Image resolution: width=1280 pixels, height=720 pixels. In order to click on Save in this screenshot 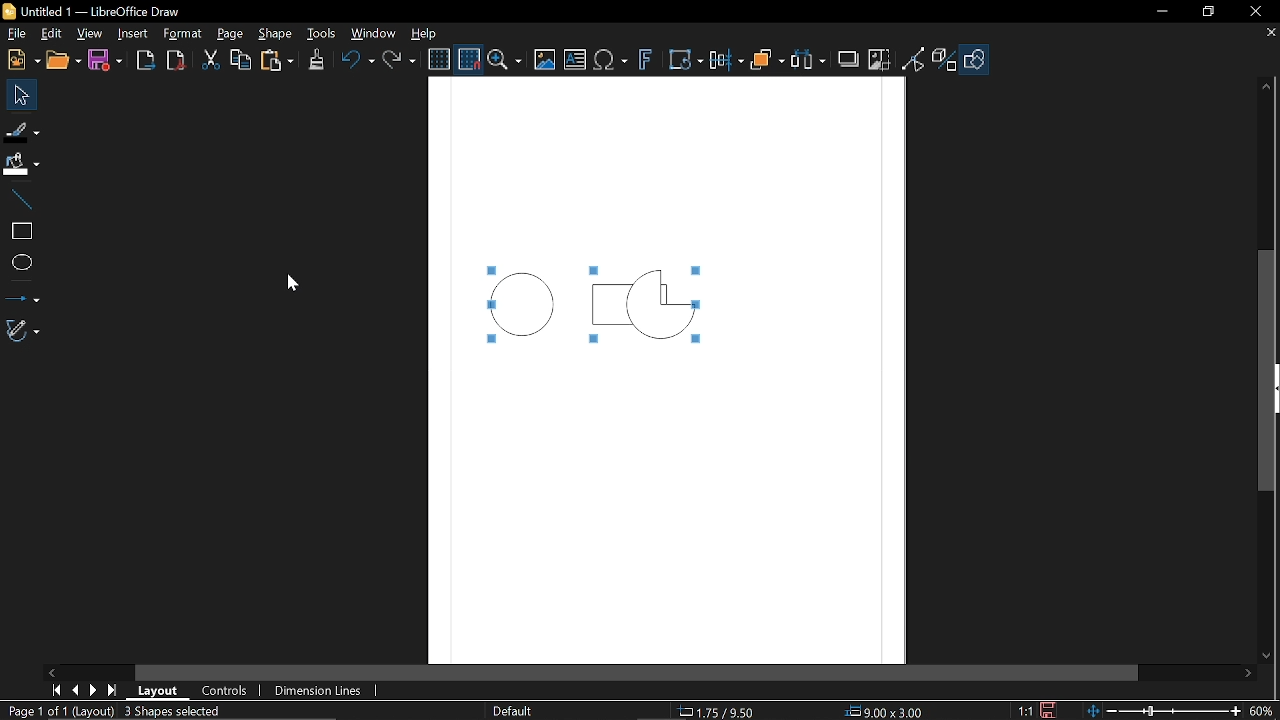, I will do `click(1046, 709)`.